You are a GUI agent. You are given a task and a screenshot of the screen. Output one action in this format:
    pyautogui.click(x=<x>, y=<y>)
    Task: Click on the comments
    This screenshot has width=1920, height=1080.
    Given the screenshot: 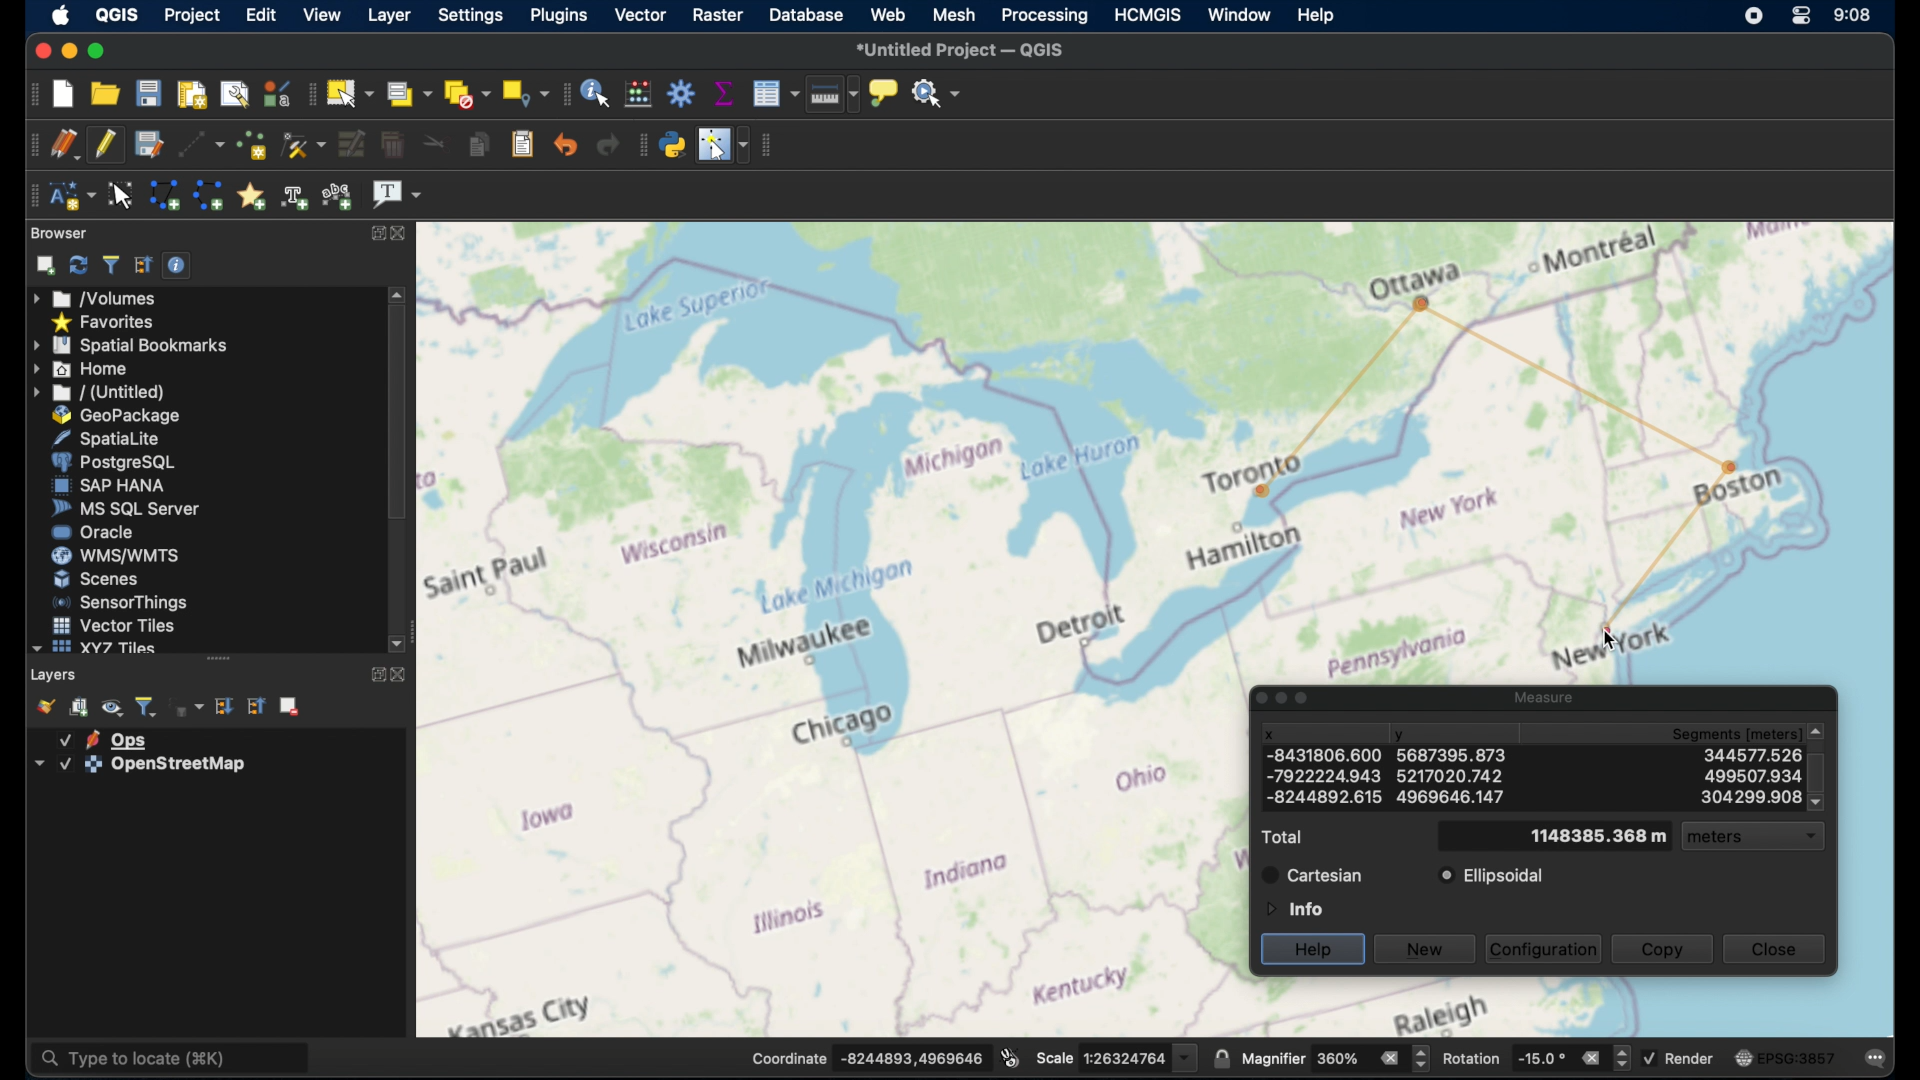 What is the action you would take?
    pyautogui.click(x=1877, y=1056)
    